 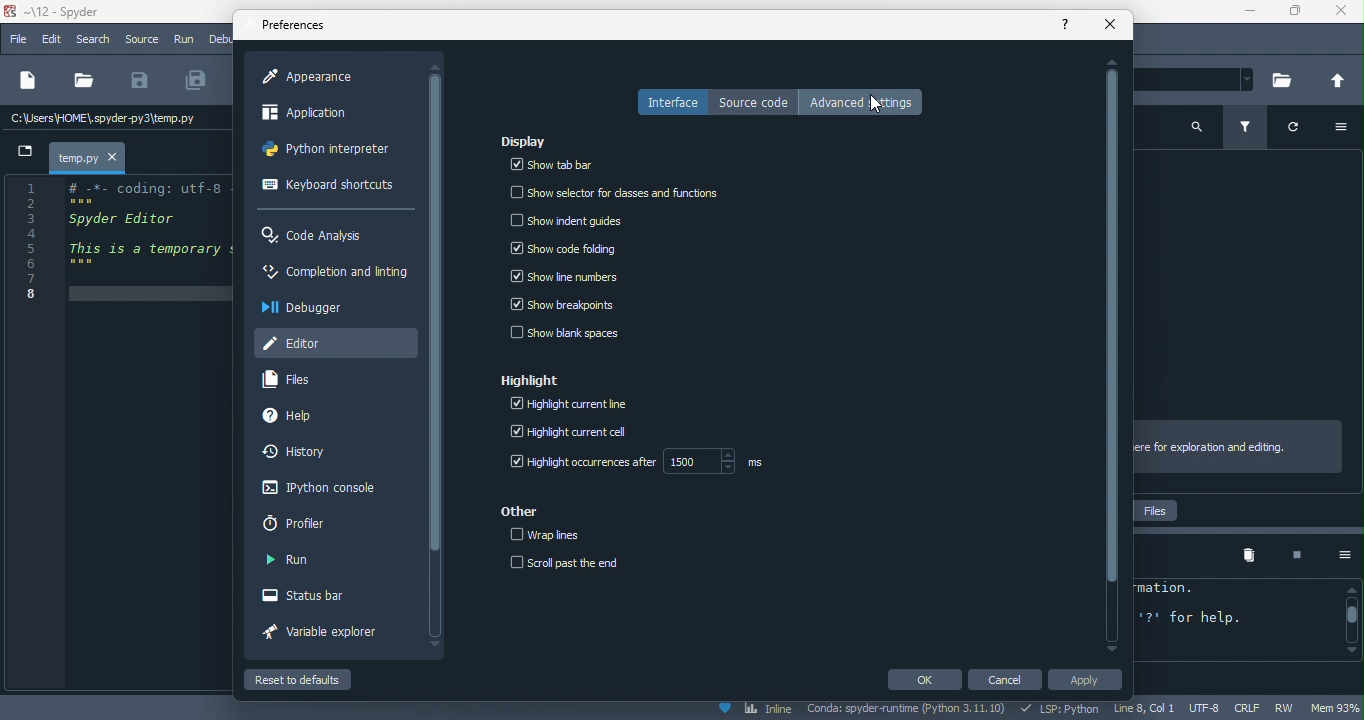 What do you see at coordinates (1090, 682) in the screenshot?
I see `apply` at bounding box center [1090, 682].